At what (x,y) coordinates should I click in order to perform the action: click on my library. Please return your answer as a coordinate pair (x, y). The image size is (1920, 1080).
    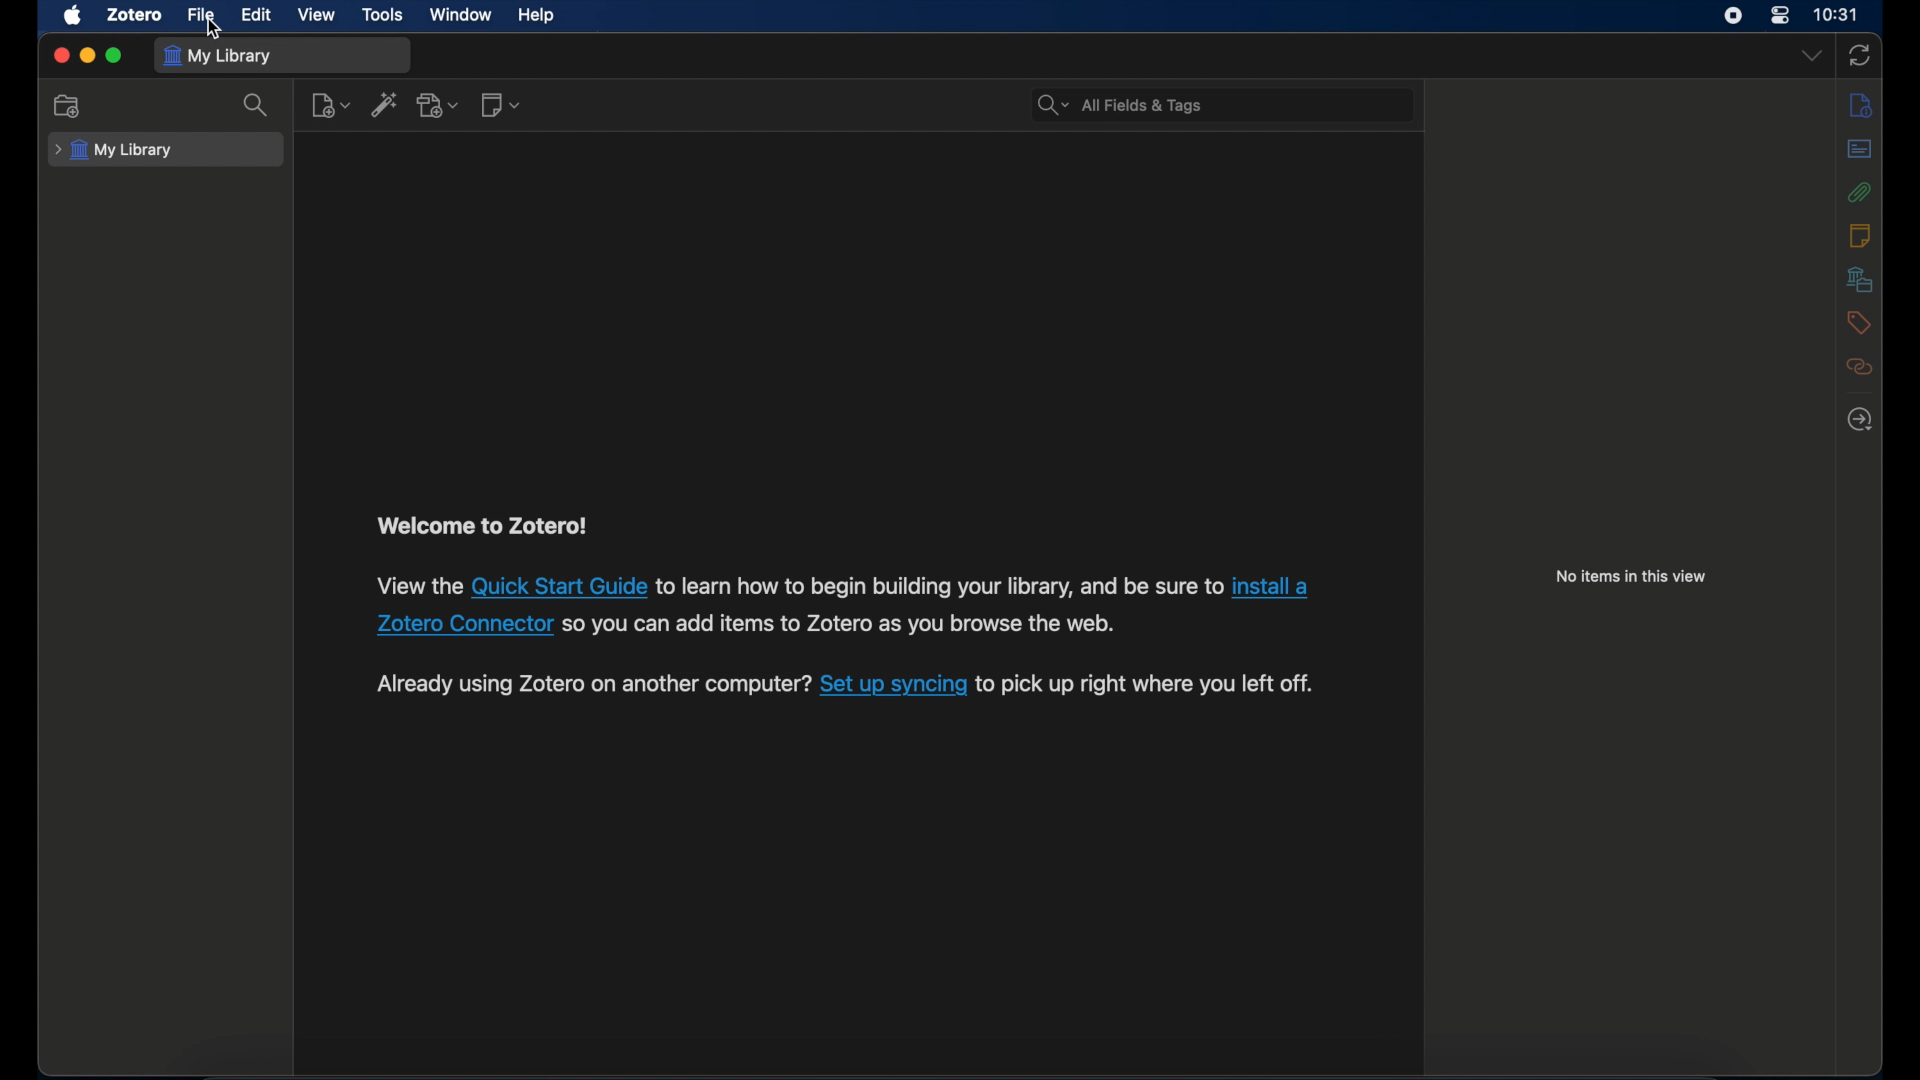
    Looking at the image, I should click on (220, 56).